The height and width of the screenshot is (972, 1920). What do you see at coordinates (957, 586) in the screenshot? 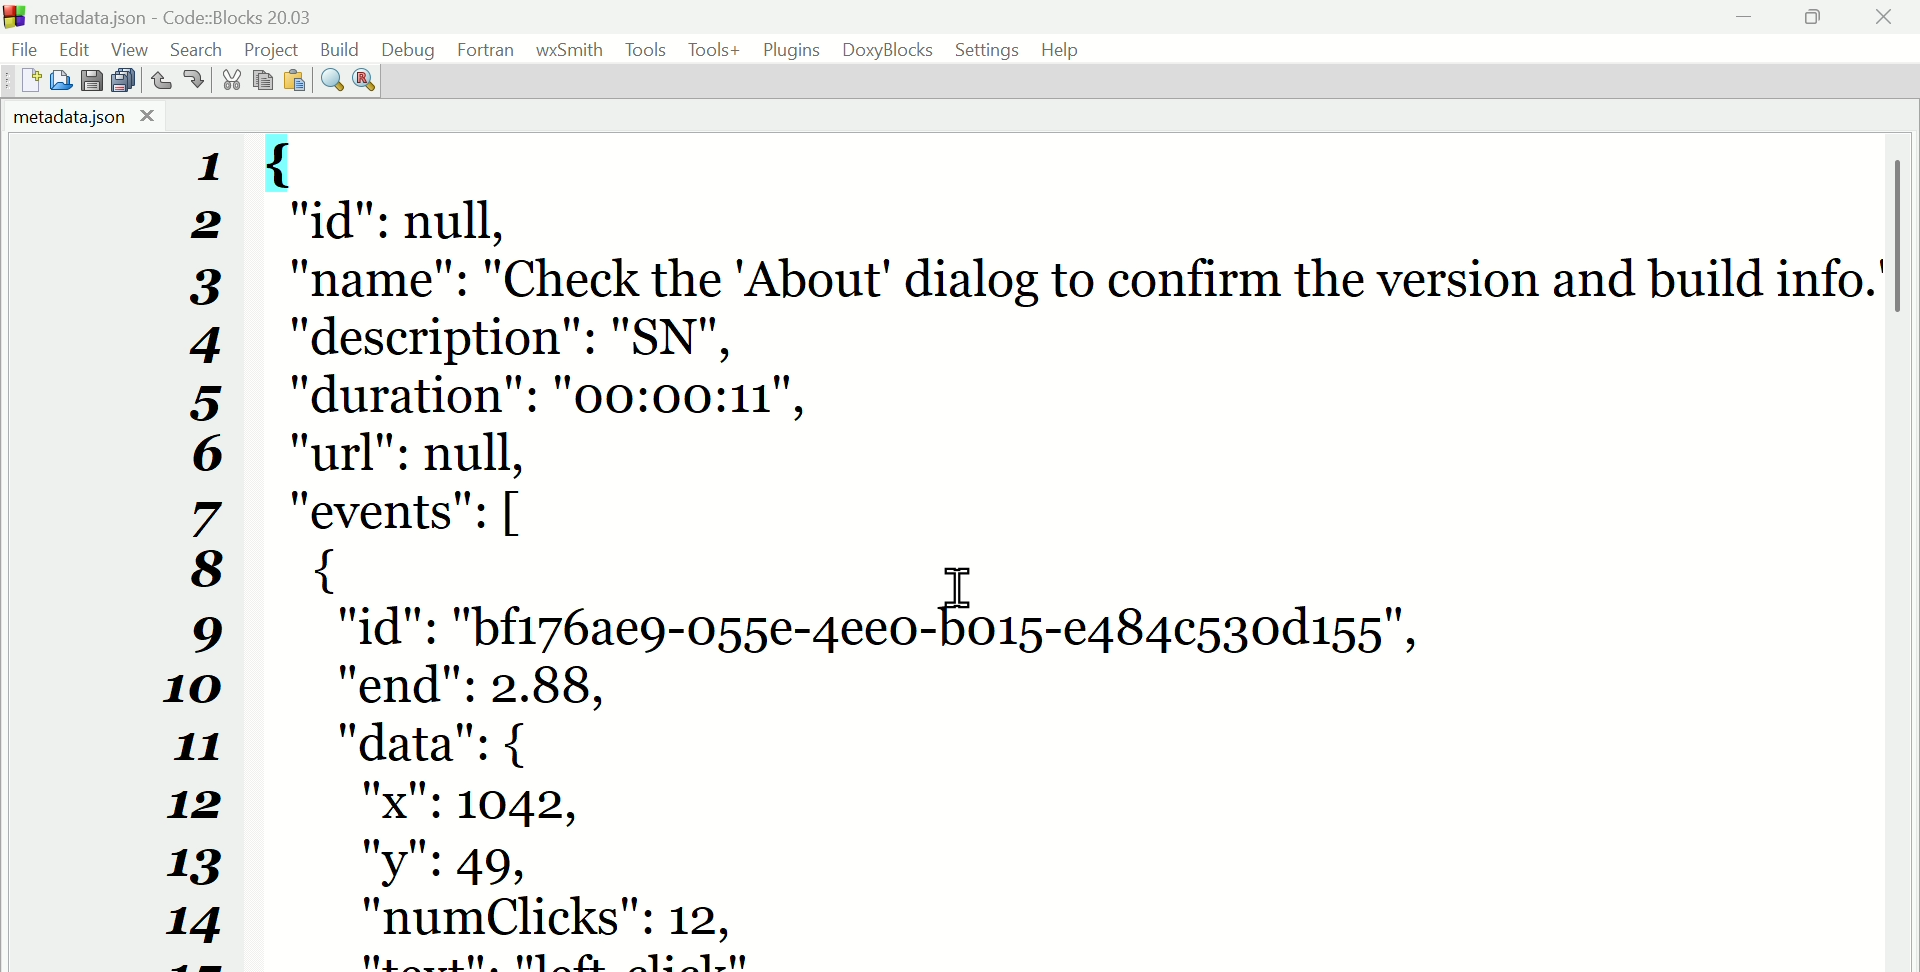
I see `cursor` at bounding box center [957, 586].